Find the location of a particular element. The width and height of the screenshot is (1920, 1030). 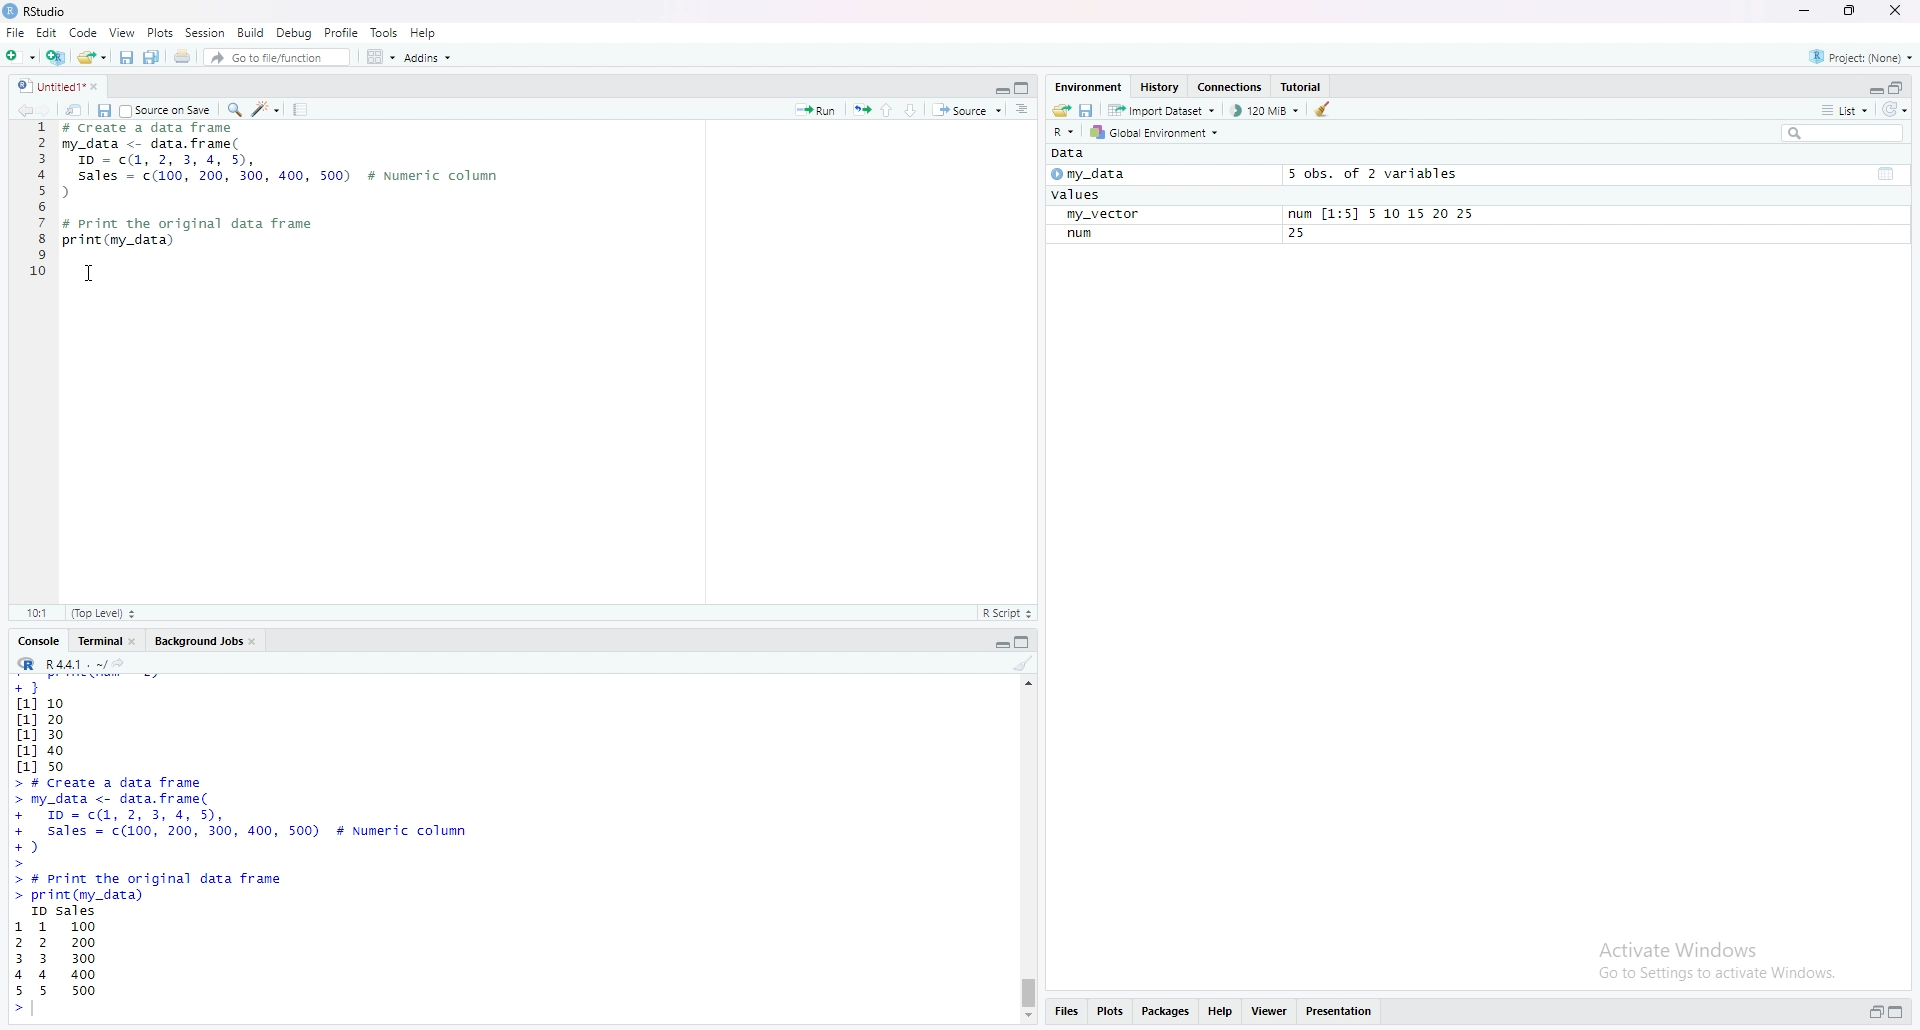

new file is located at coordinates (19, 55).